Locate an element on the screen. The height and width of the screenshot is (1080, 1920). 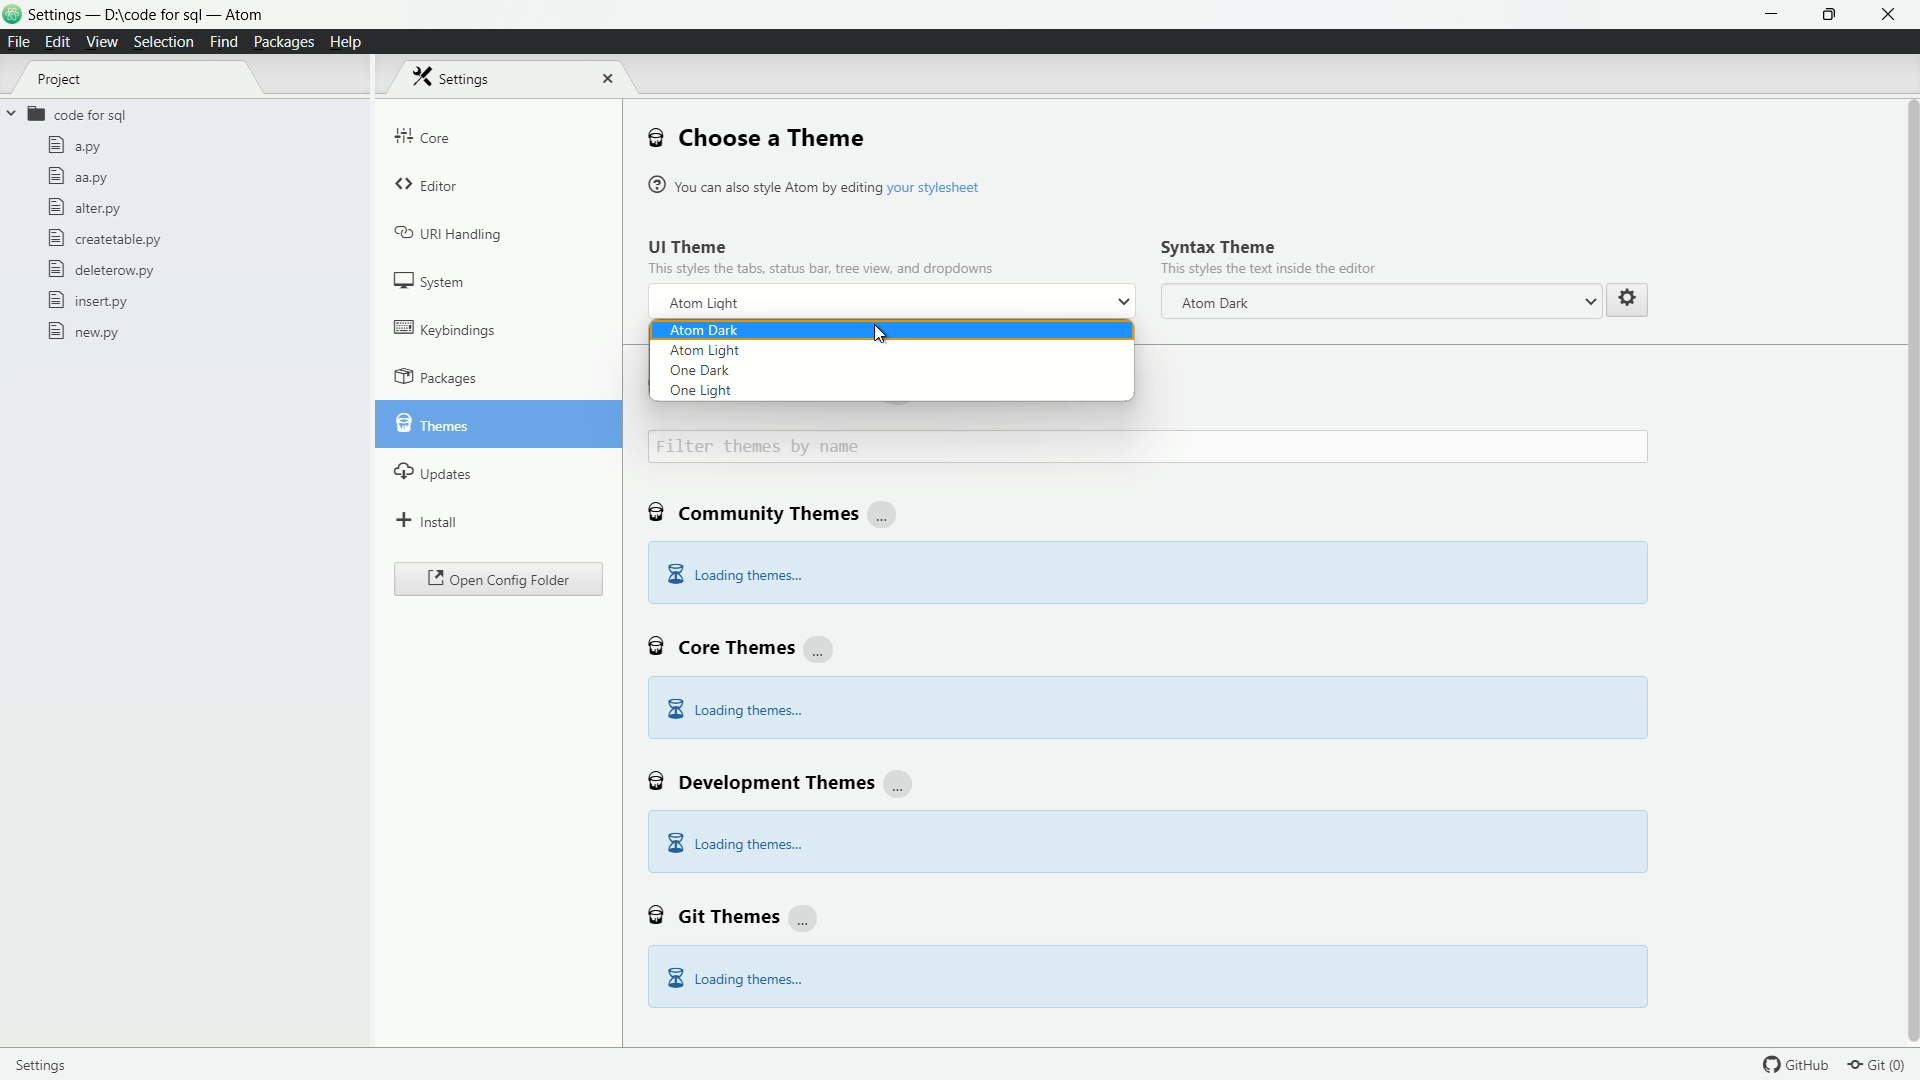
core is located at coordinates (423, 136).